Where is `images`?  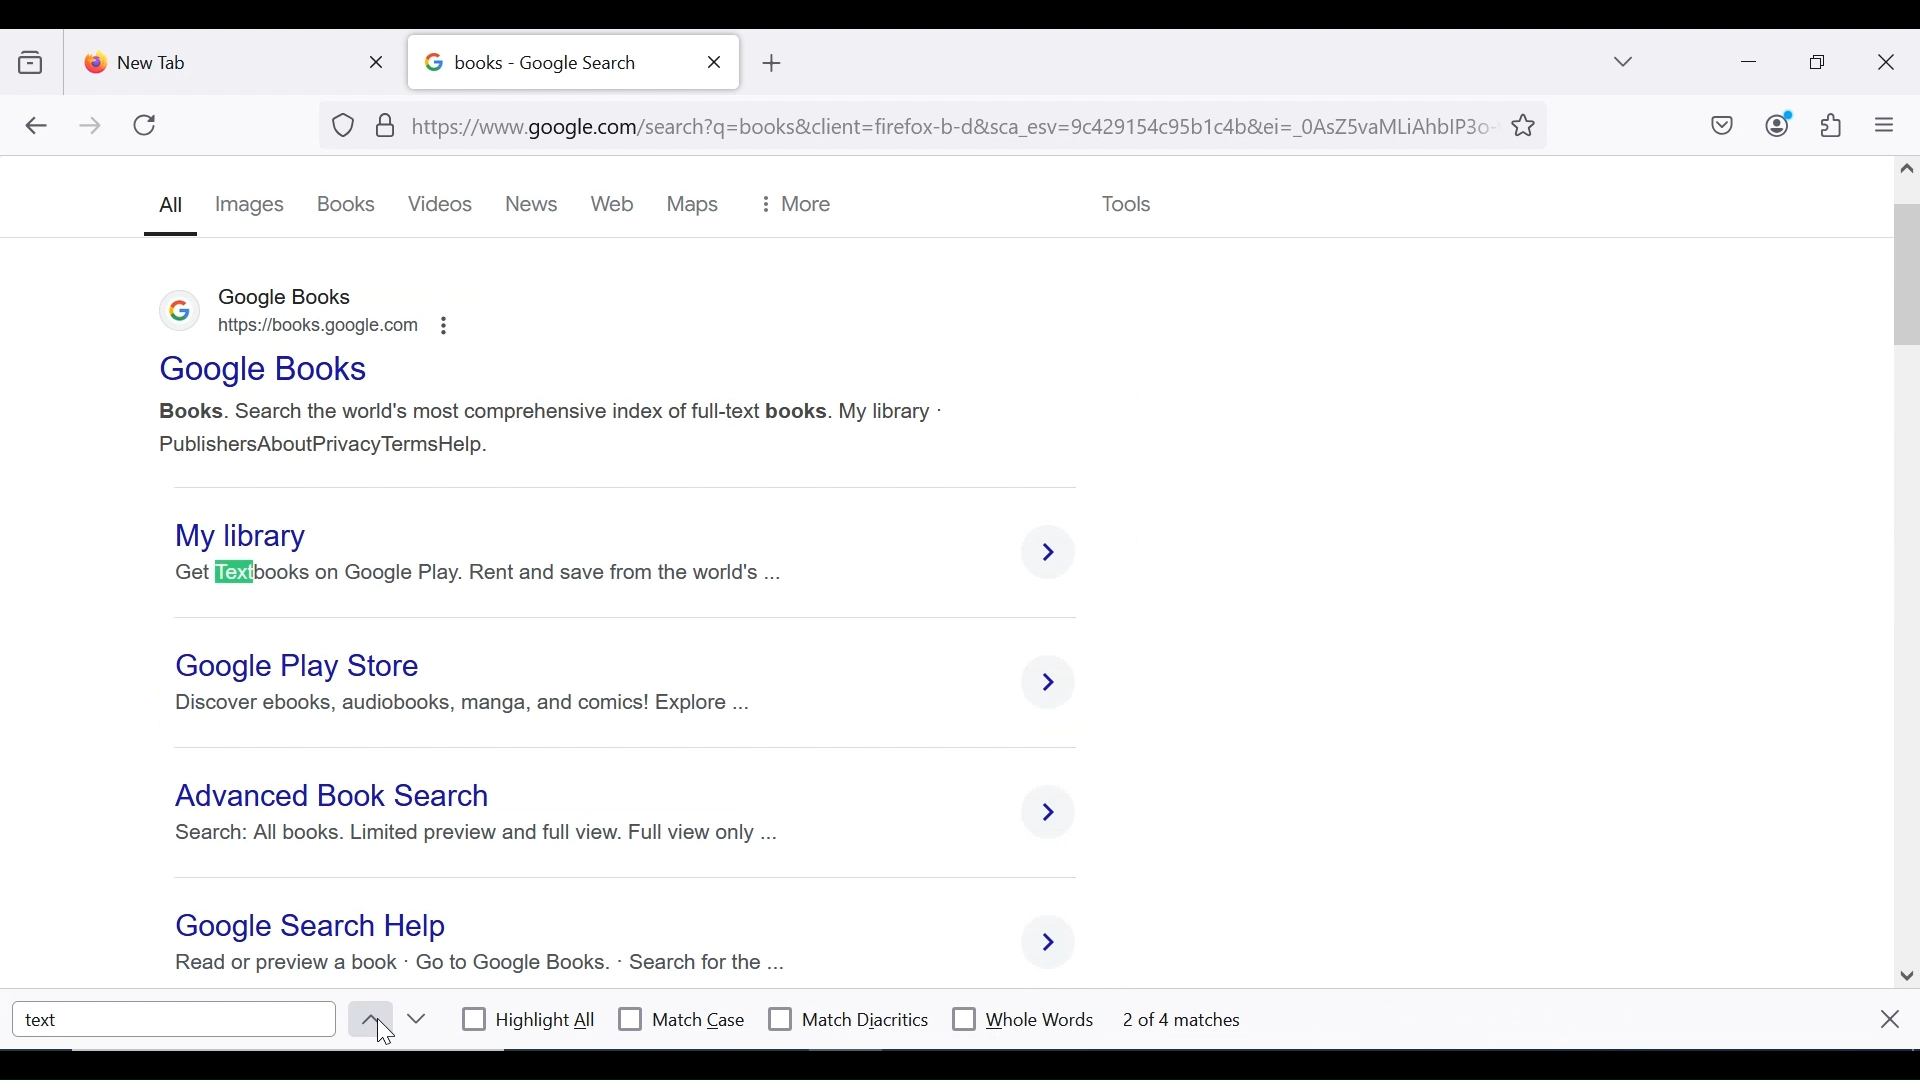
images is located at coordinates (251, 204).